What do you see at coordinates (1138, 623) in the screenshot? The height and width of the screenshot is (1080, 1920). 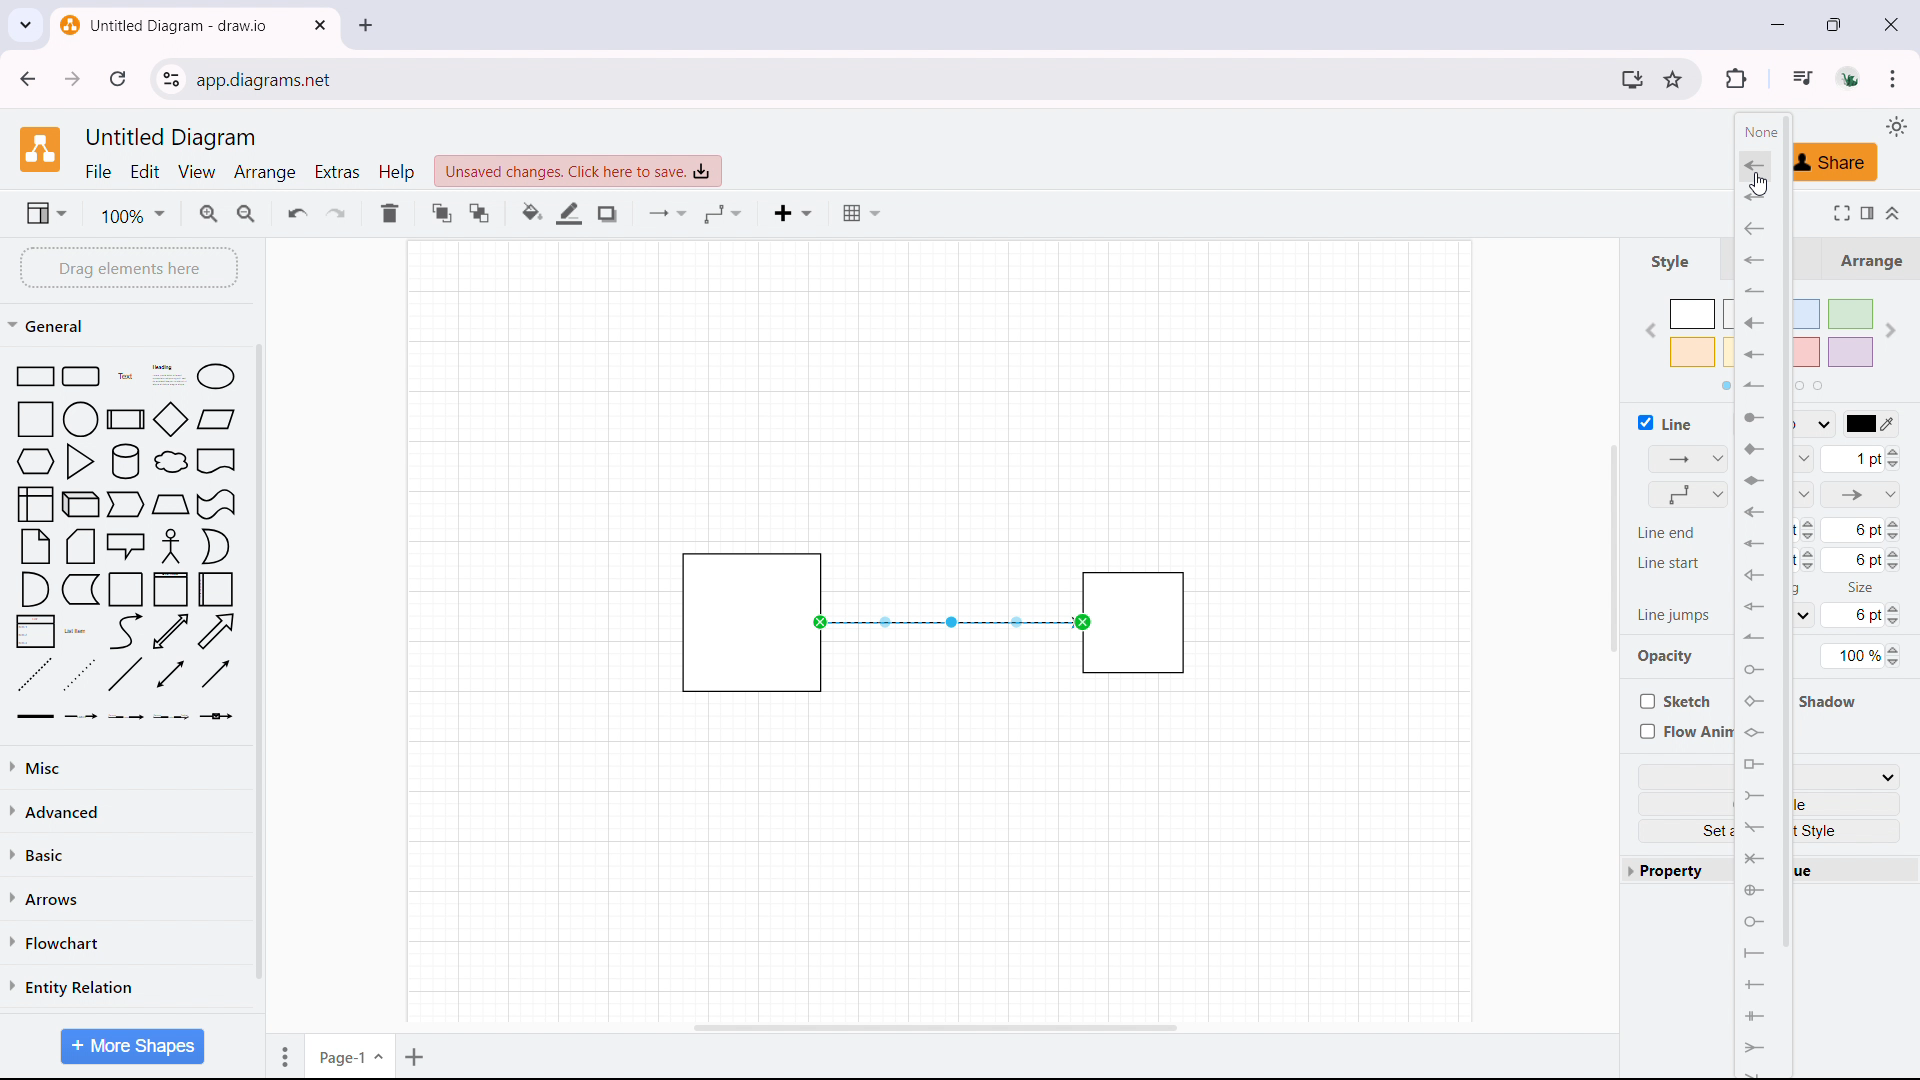 I see `object 2 is highlighted` at bounding box center [1138, 623].